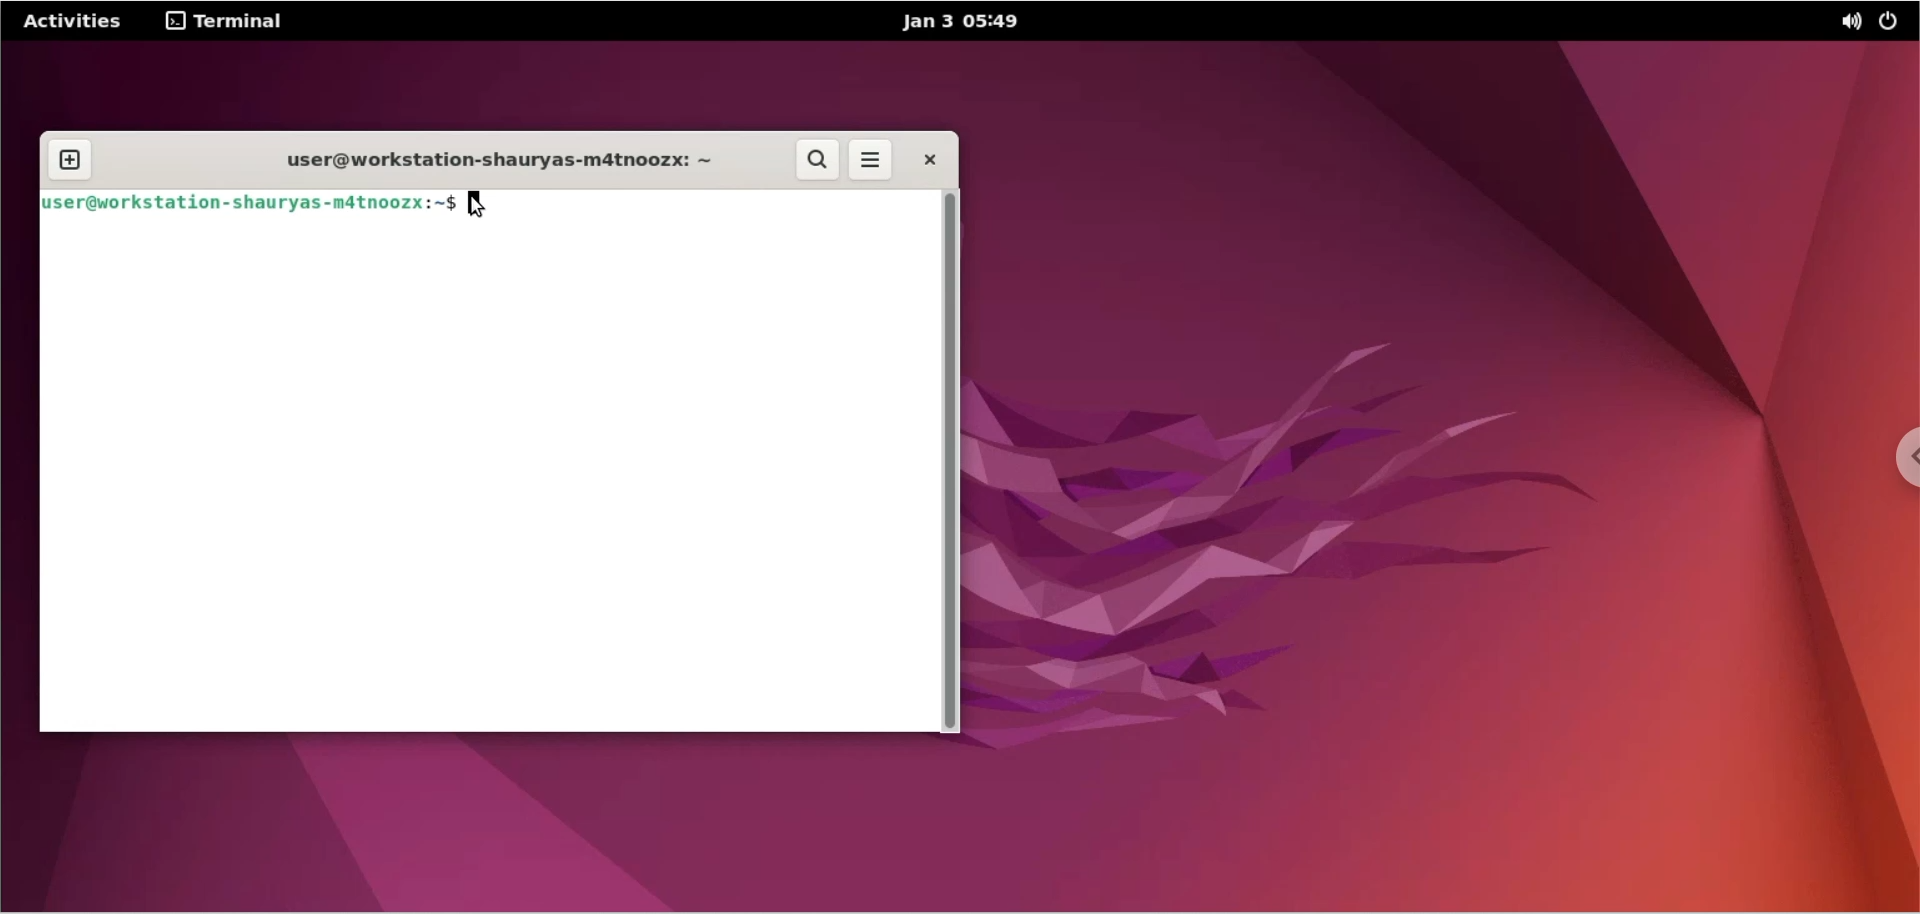 The width and height of the screenshot is (1920, 914). Describe the element at coordinates (487, 476) in the screenshot. I see `command input box` at that location.